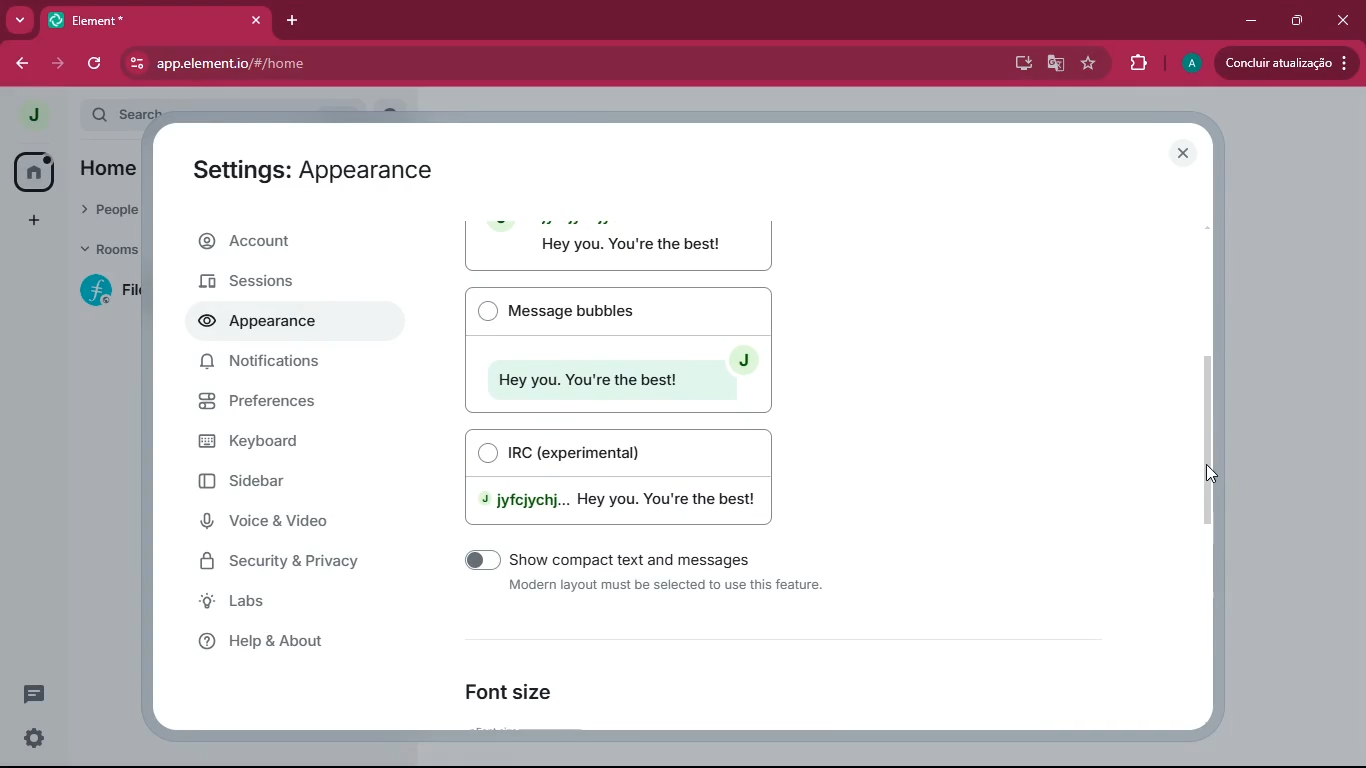 The height and width of the screenshot is (768, 1366). What do you see at coordinates (38, 218) in the screenshot?
I see `add` at bounding box center [38, 218].